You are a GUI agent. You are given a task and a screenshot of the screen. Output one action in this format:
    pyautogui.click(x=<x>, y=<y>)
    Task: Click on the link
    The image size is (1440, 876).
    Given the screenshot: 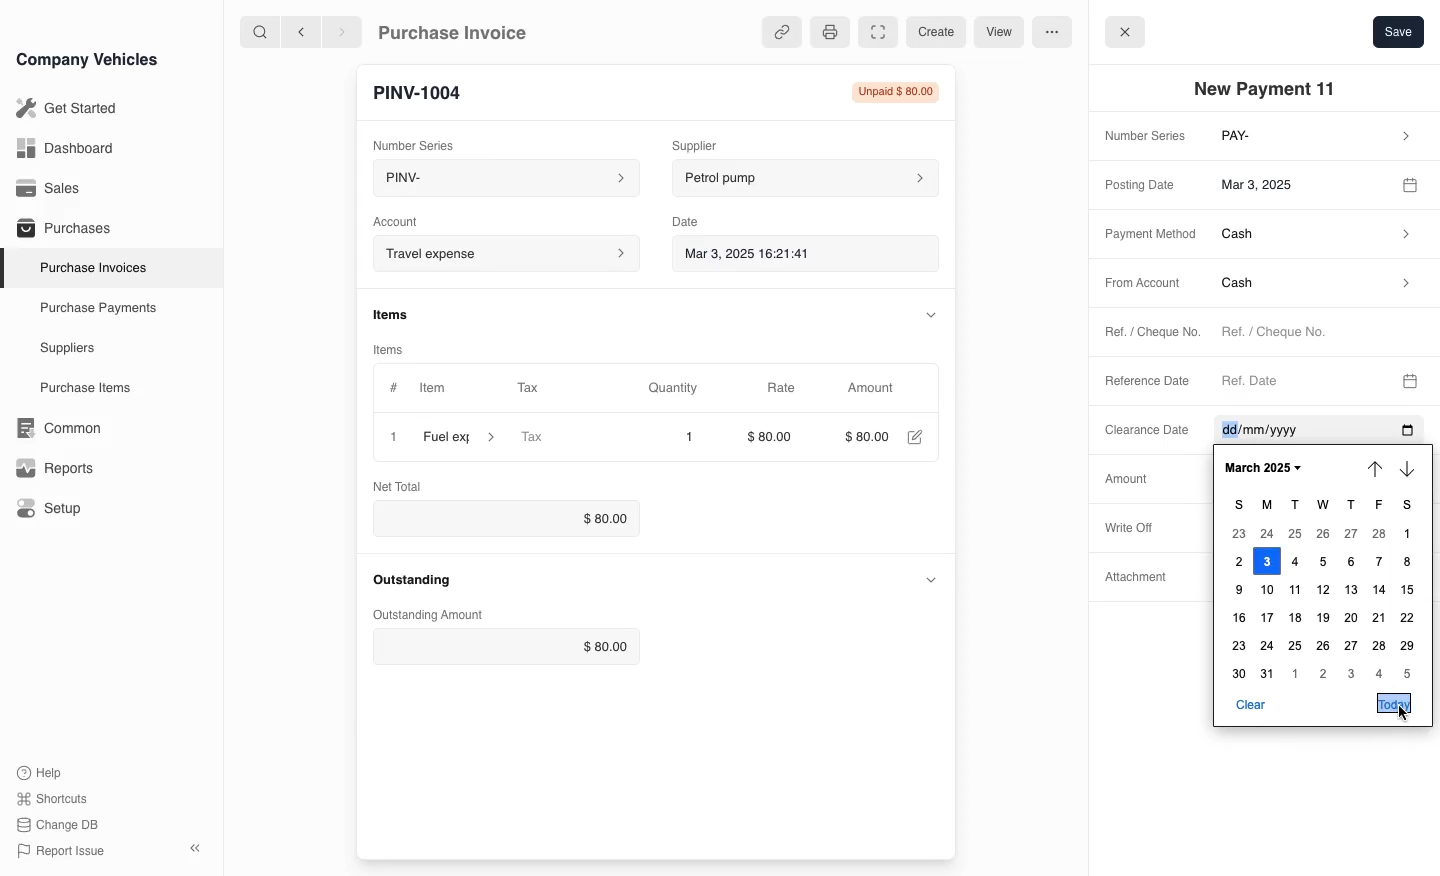 What is the action you would take?
    pyautogui.click(x=778, y=32)
    